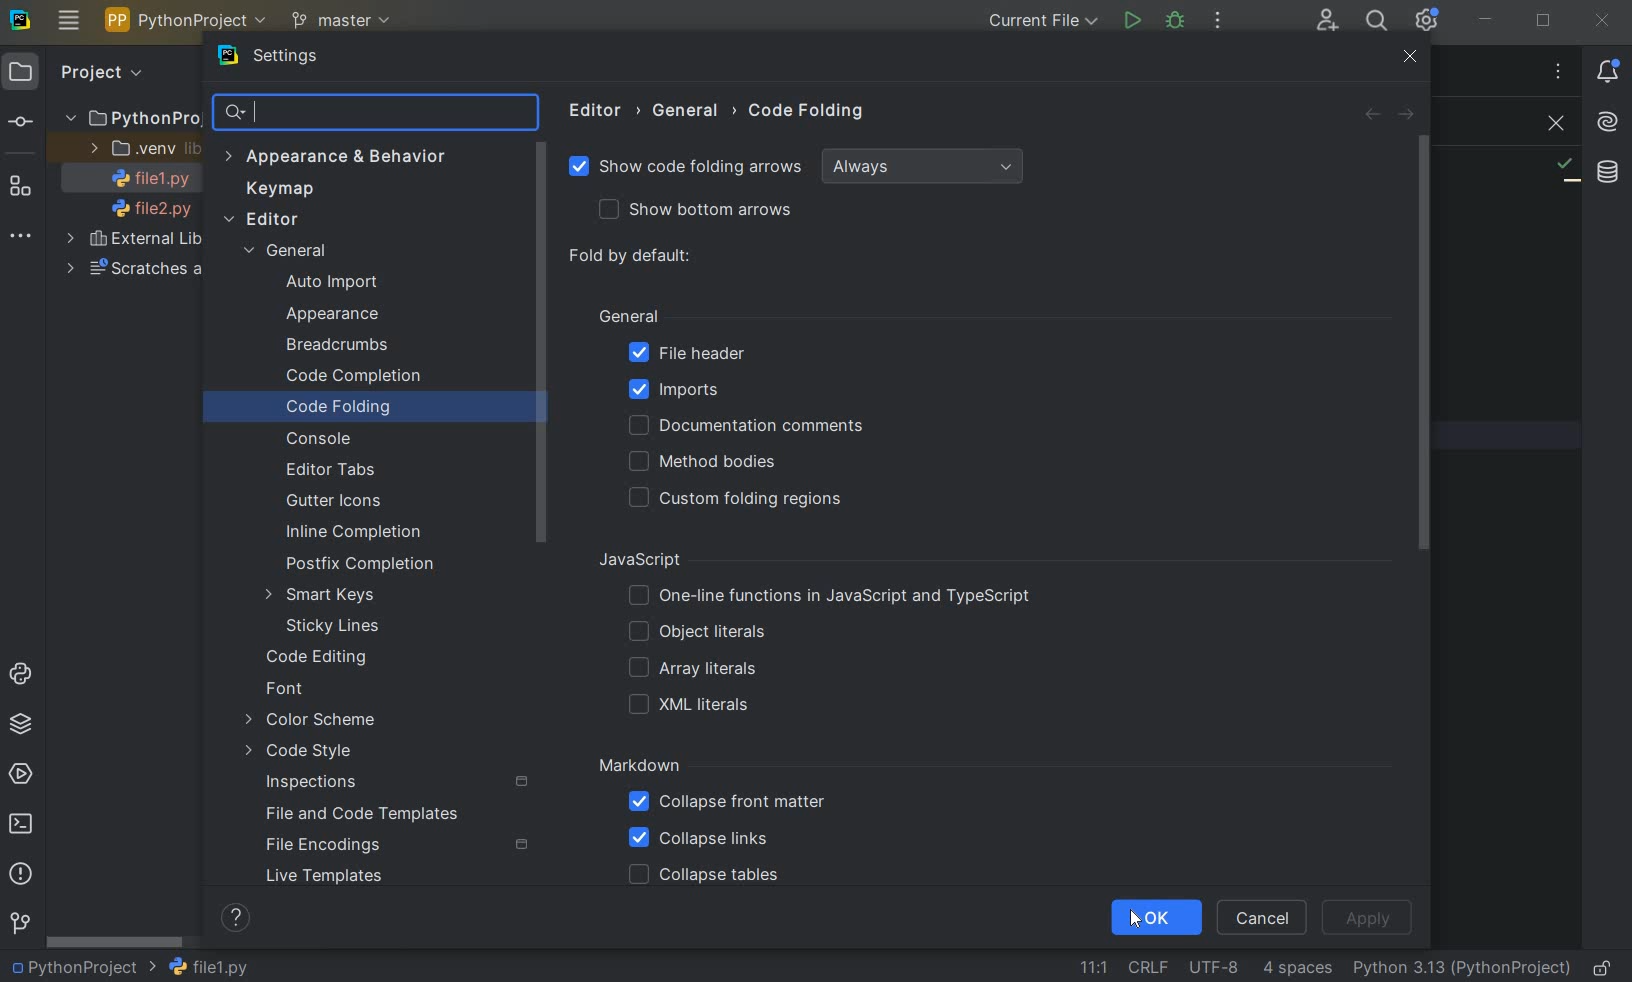 This screenshot has width=1632, height=982. Describe the element at coordinates (20, 922) in the screenshot. I see `GIT` at that location.